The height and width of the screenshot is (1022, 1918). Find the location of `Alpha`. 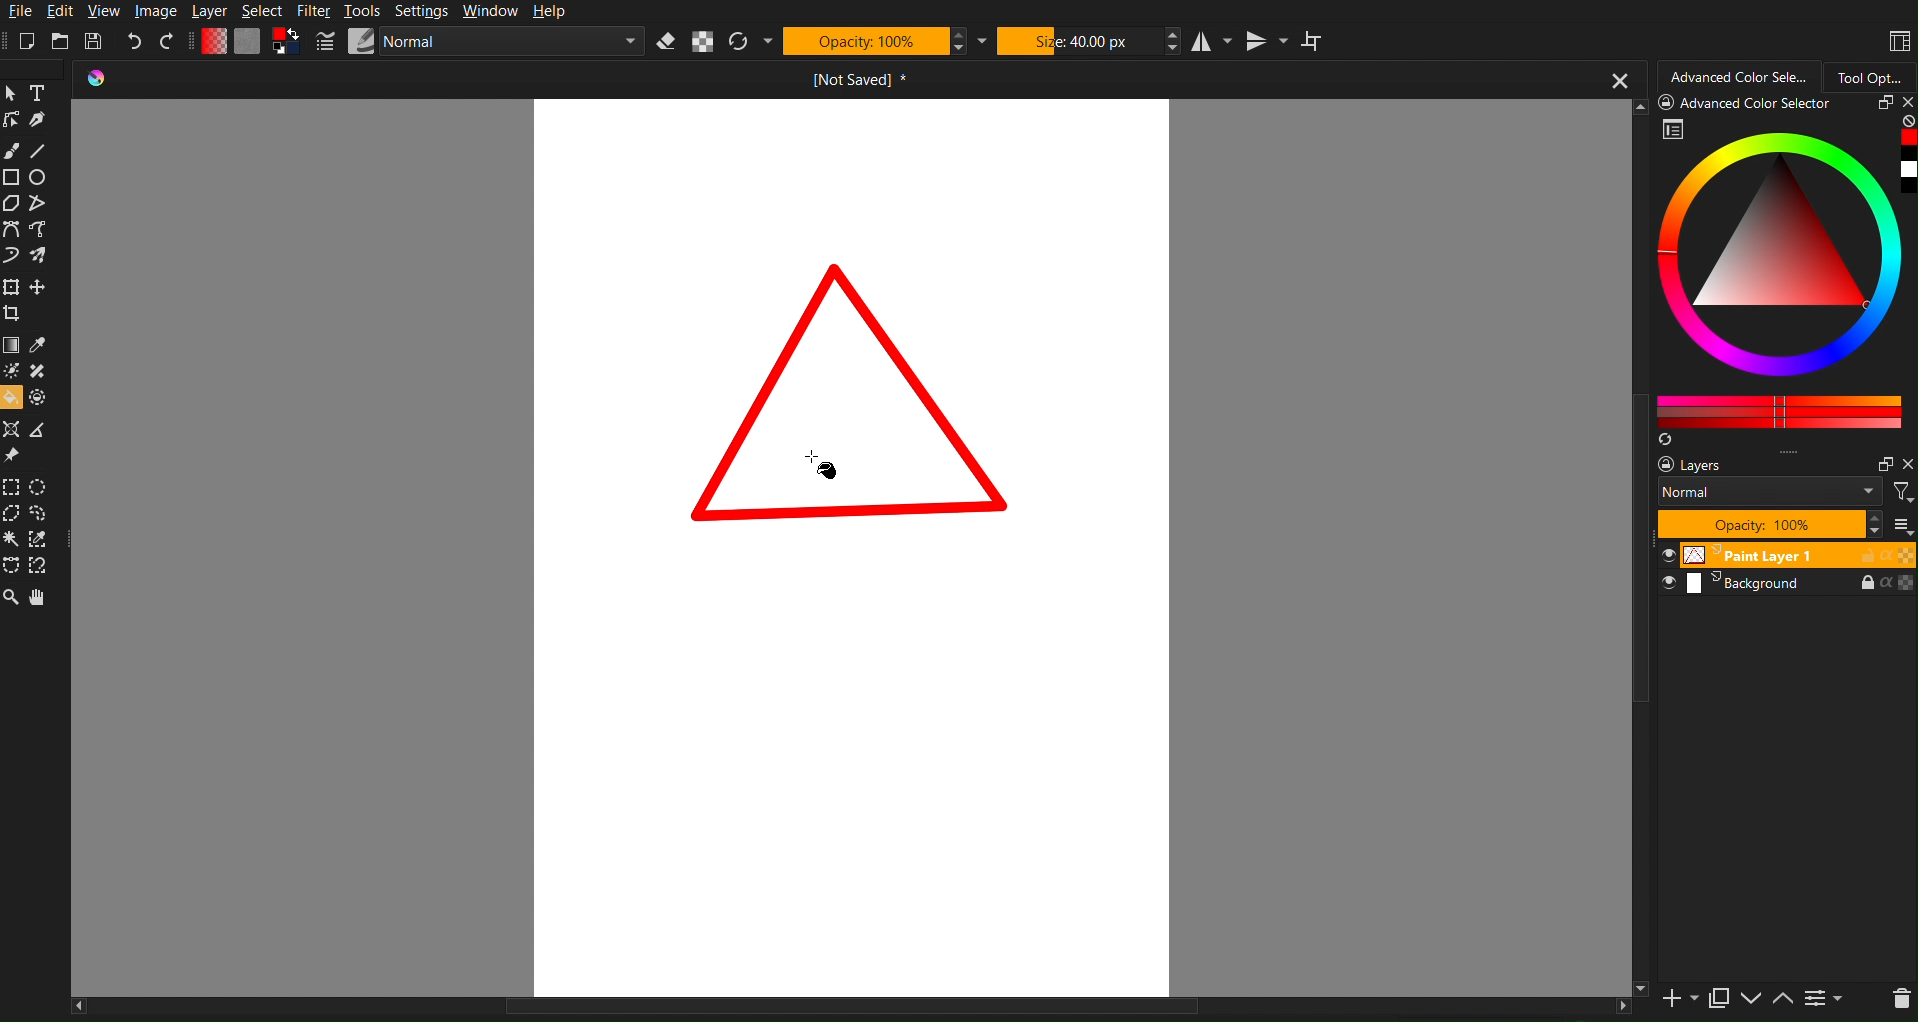

Alpha is located at coordinates (703, 42).